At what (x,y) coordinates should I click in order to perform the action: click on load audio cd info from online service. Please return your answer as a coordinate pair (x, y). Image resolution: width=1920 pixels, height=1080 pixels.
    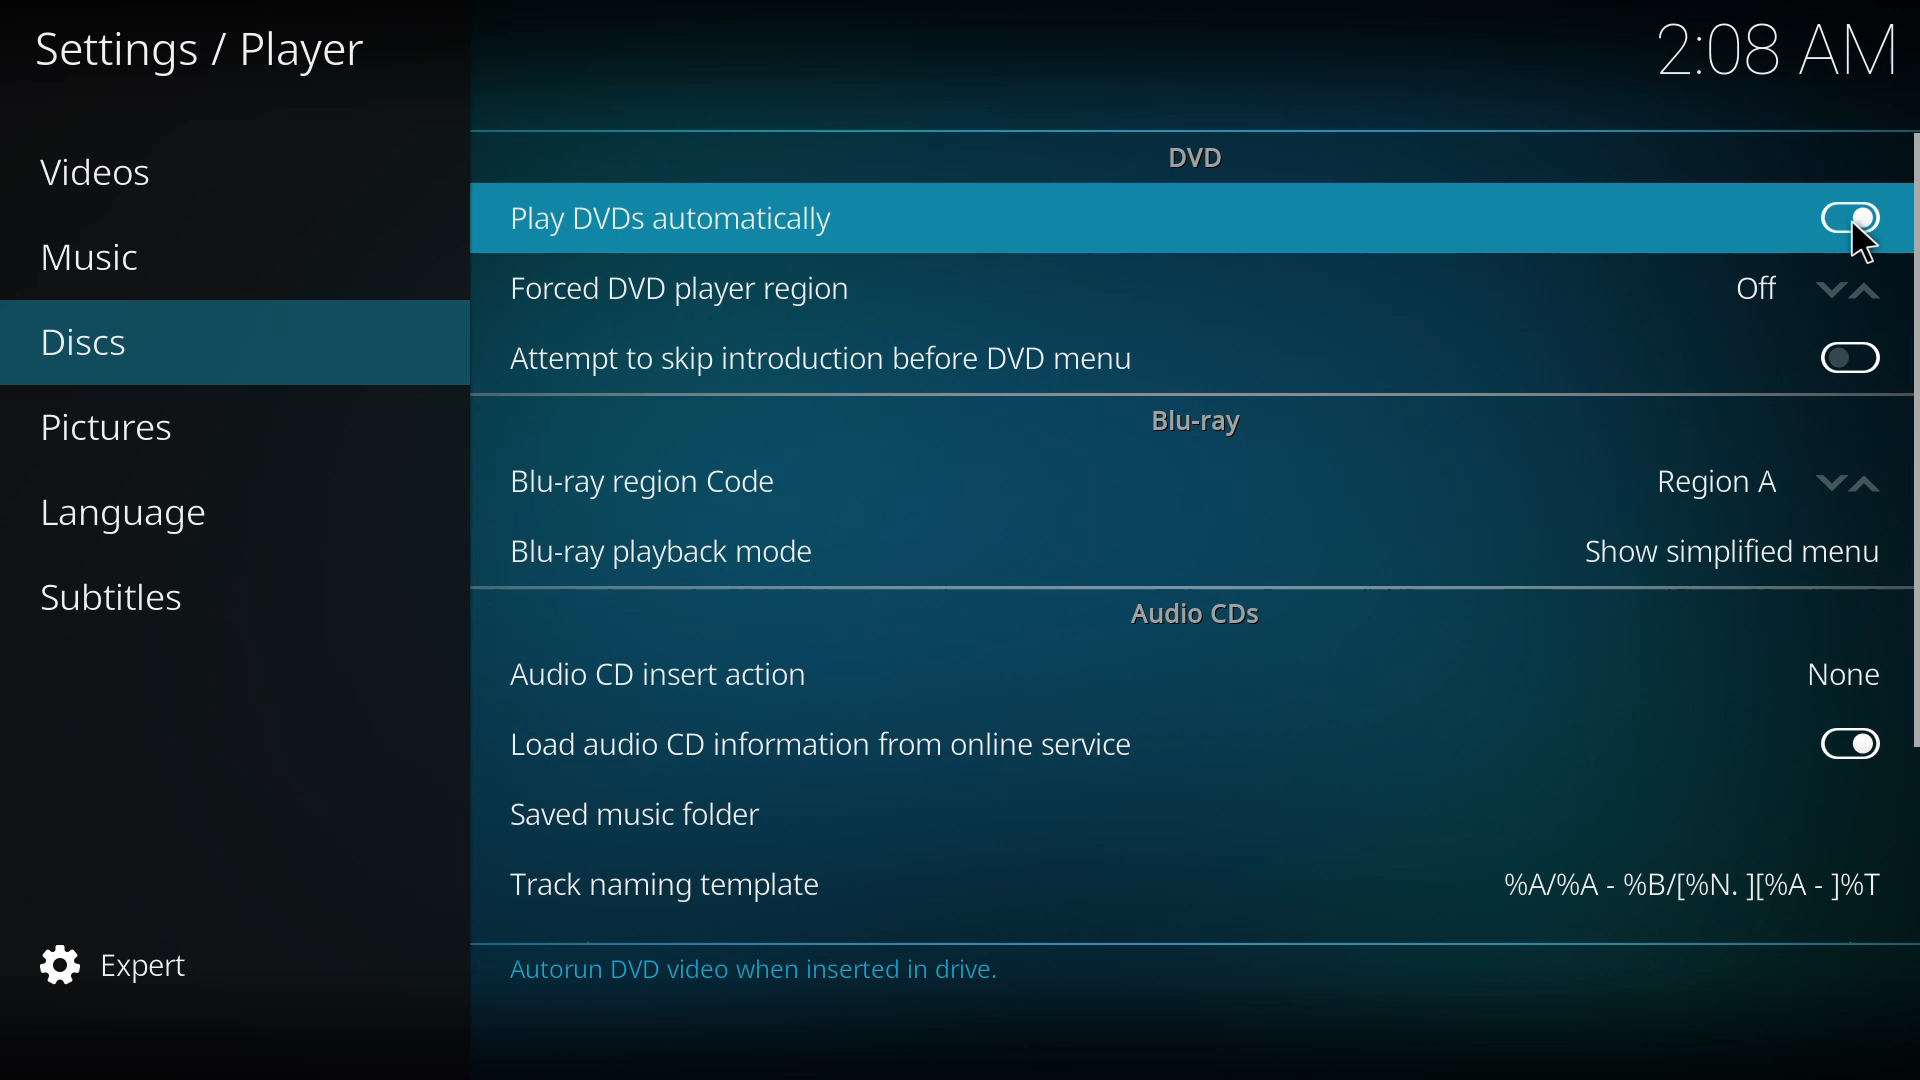
    Looking at the image, I should click on (818, 748).